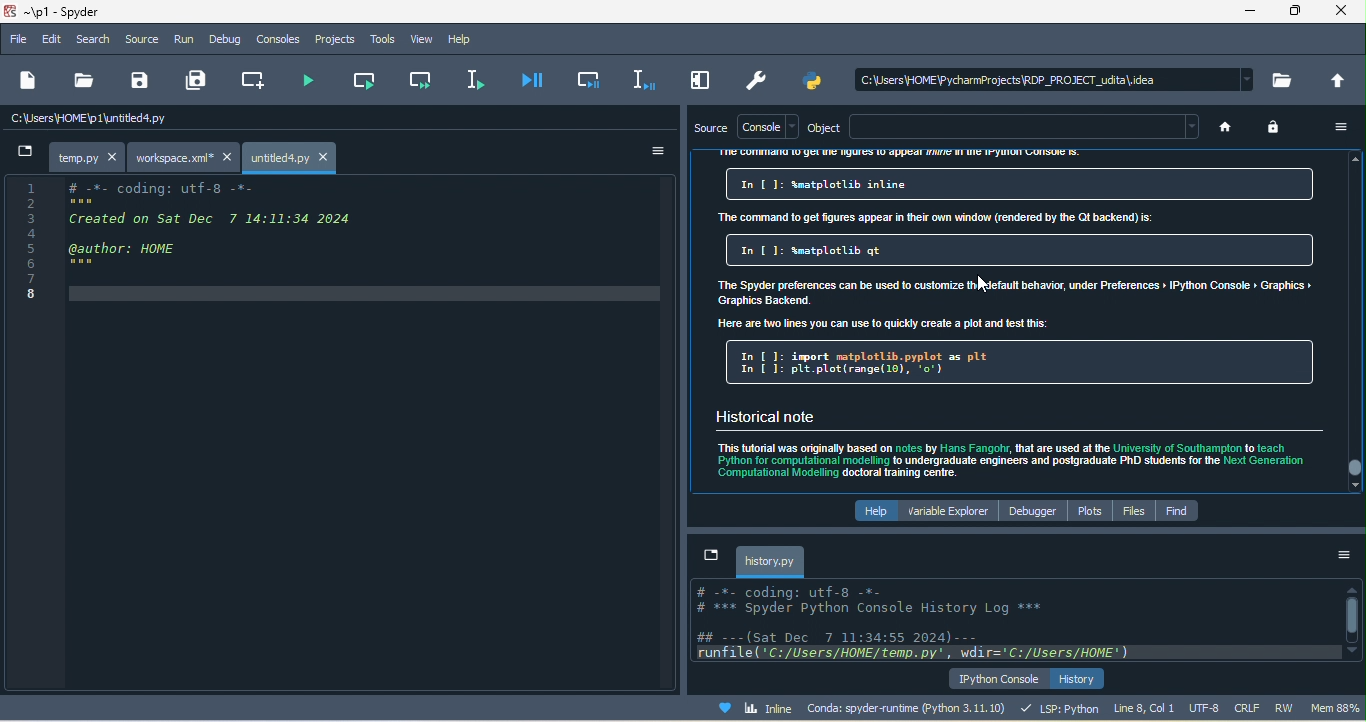 The width and height of the screenshot is (1366, 722). Describe the element at coordinates (28, 79) in the screenshot. I see `new` at that location.